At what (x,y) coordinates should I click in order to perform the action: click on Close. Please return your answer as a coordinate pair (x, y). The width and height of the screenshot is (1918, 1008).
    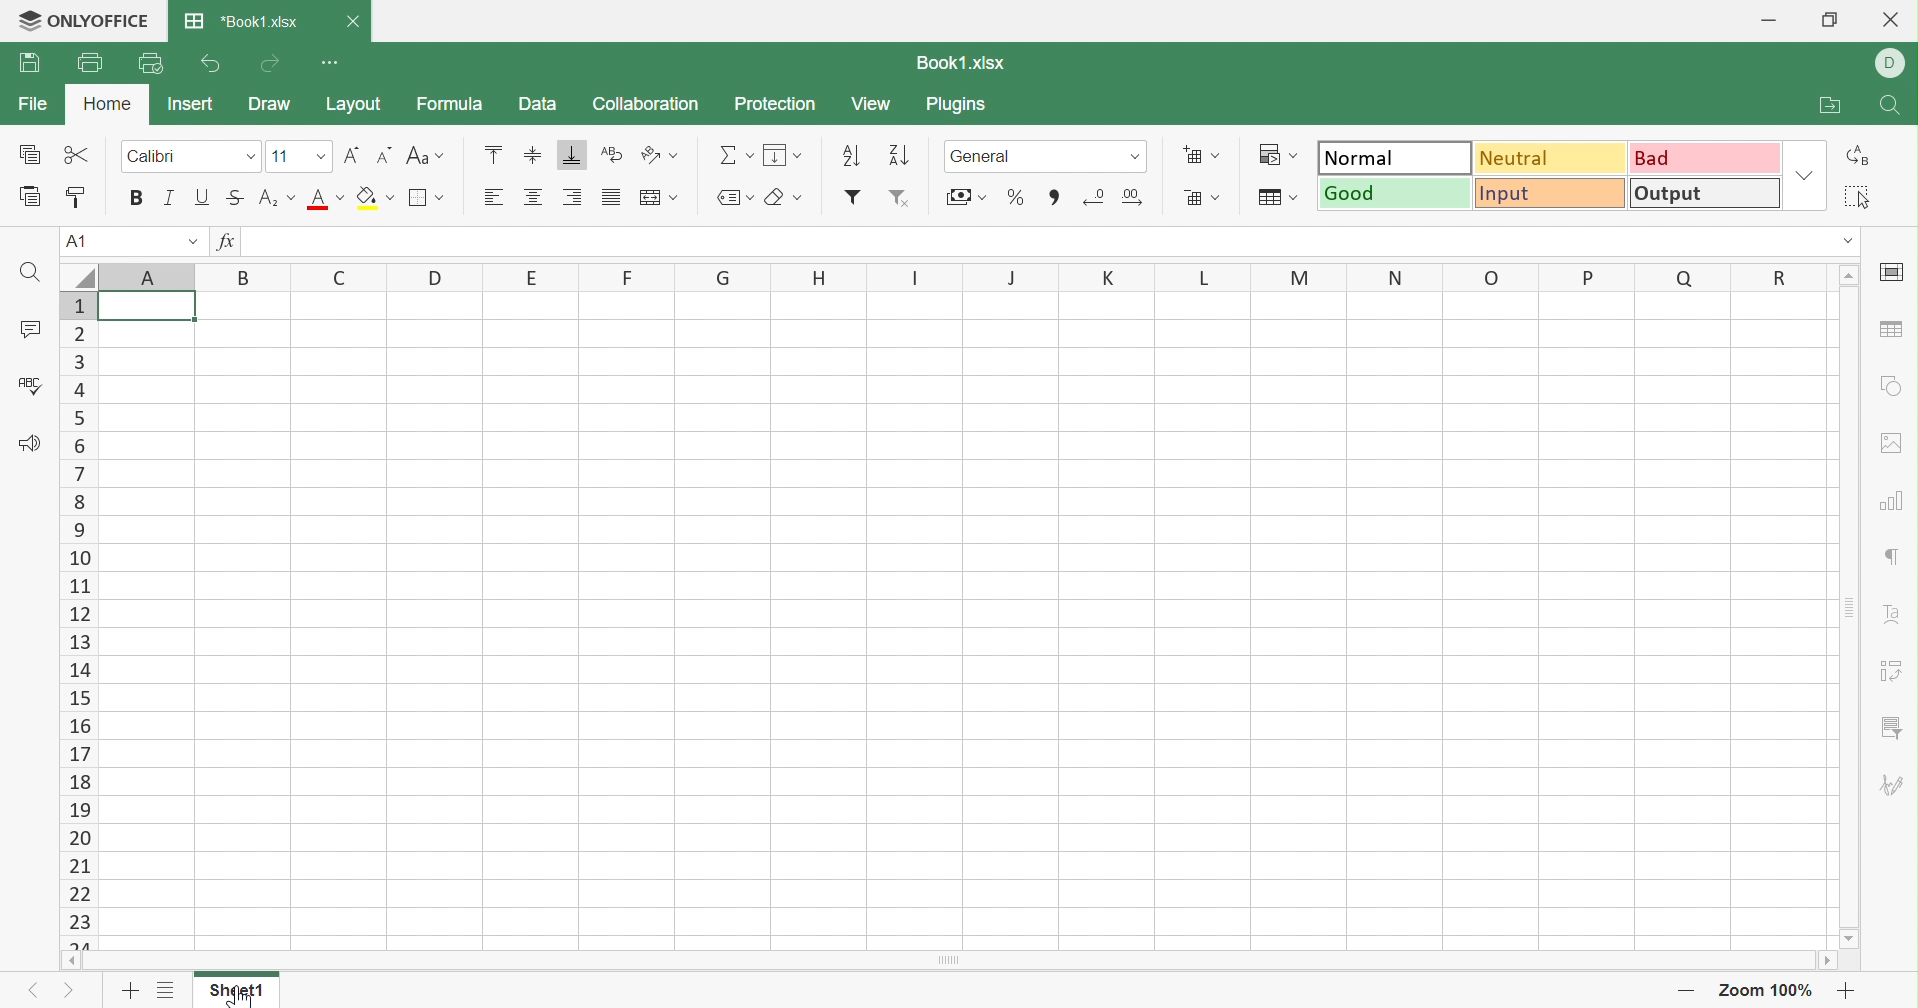
    Looking at the image, I should click on (351, 21).